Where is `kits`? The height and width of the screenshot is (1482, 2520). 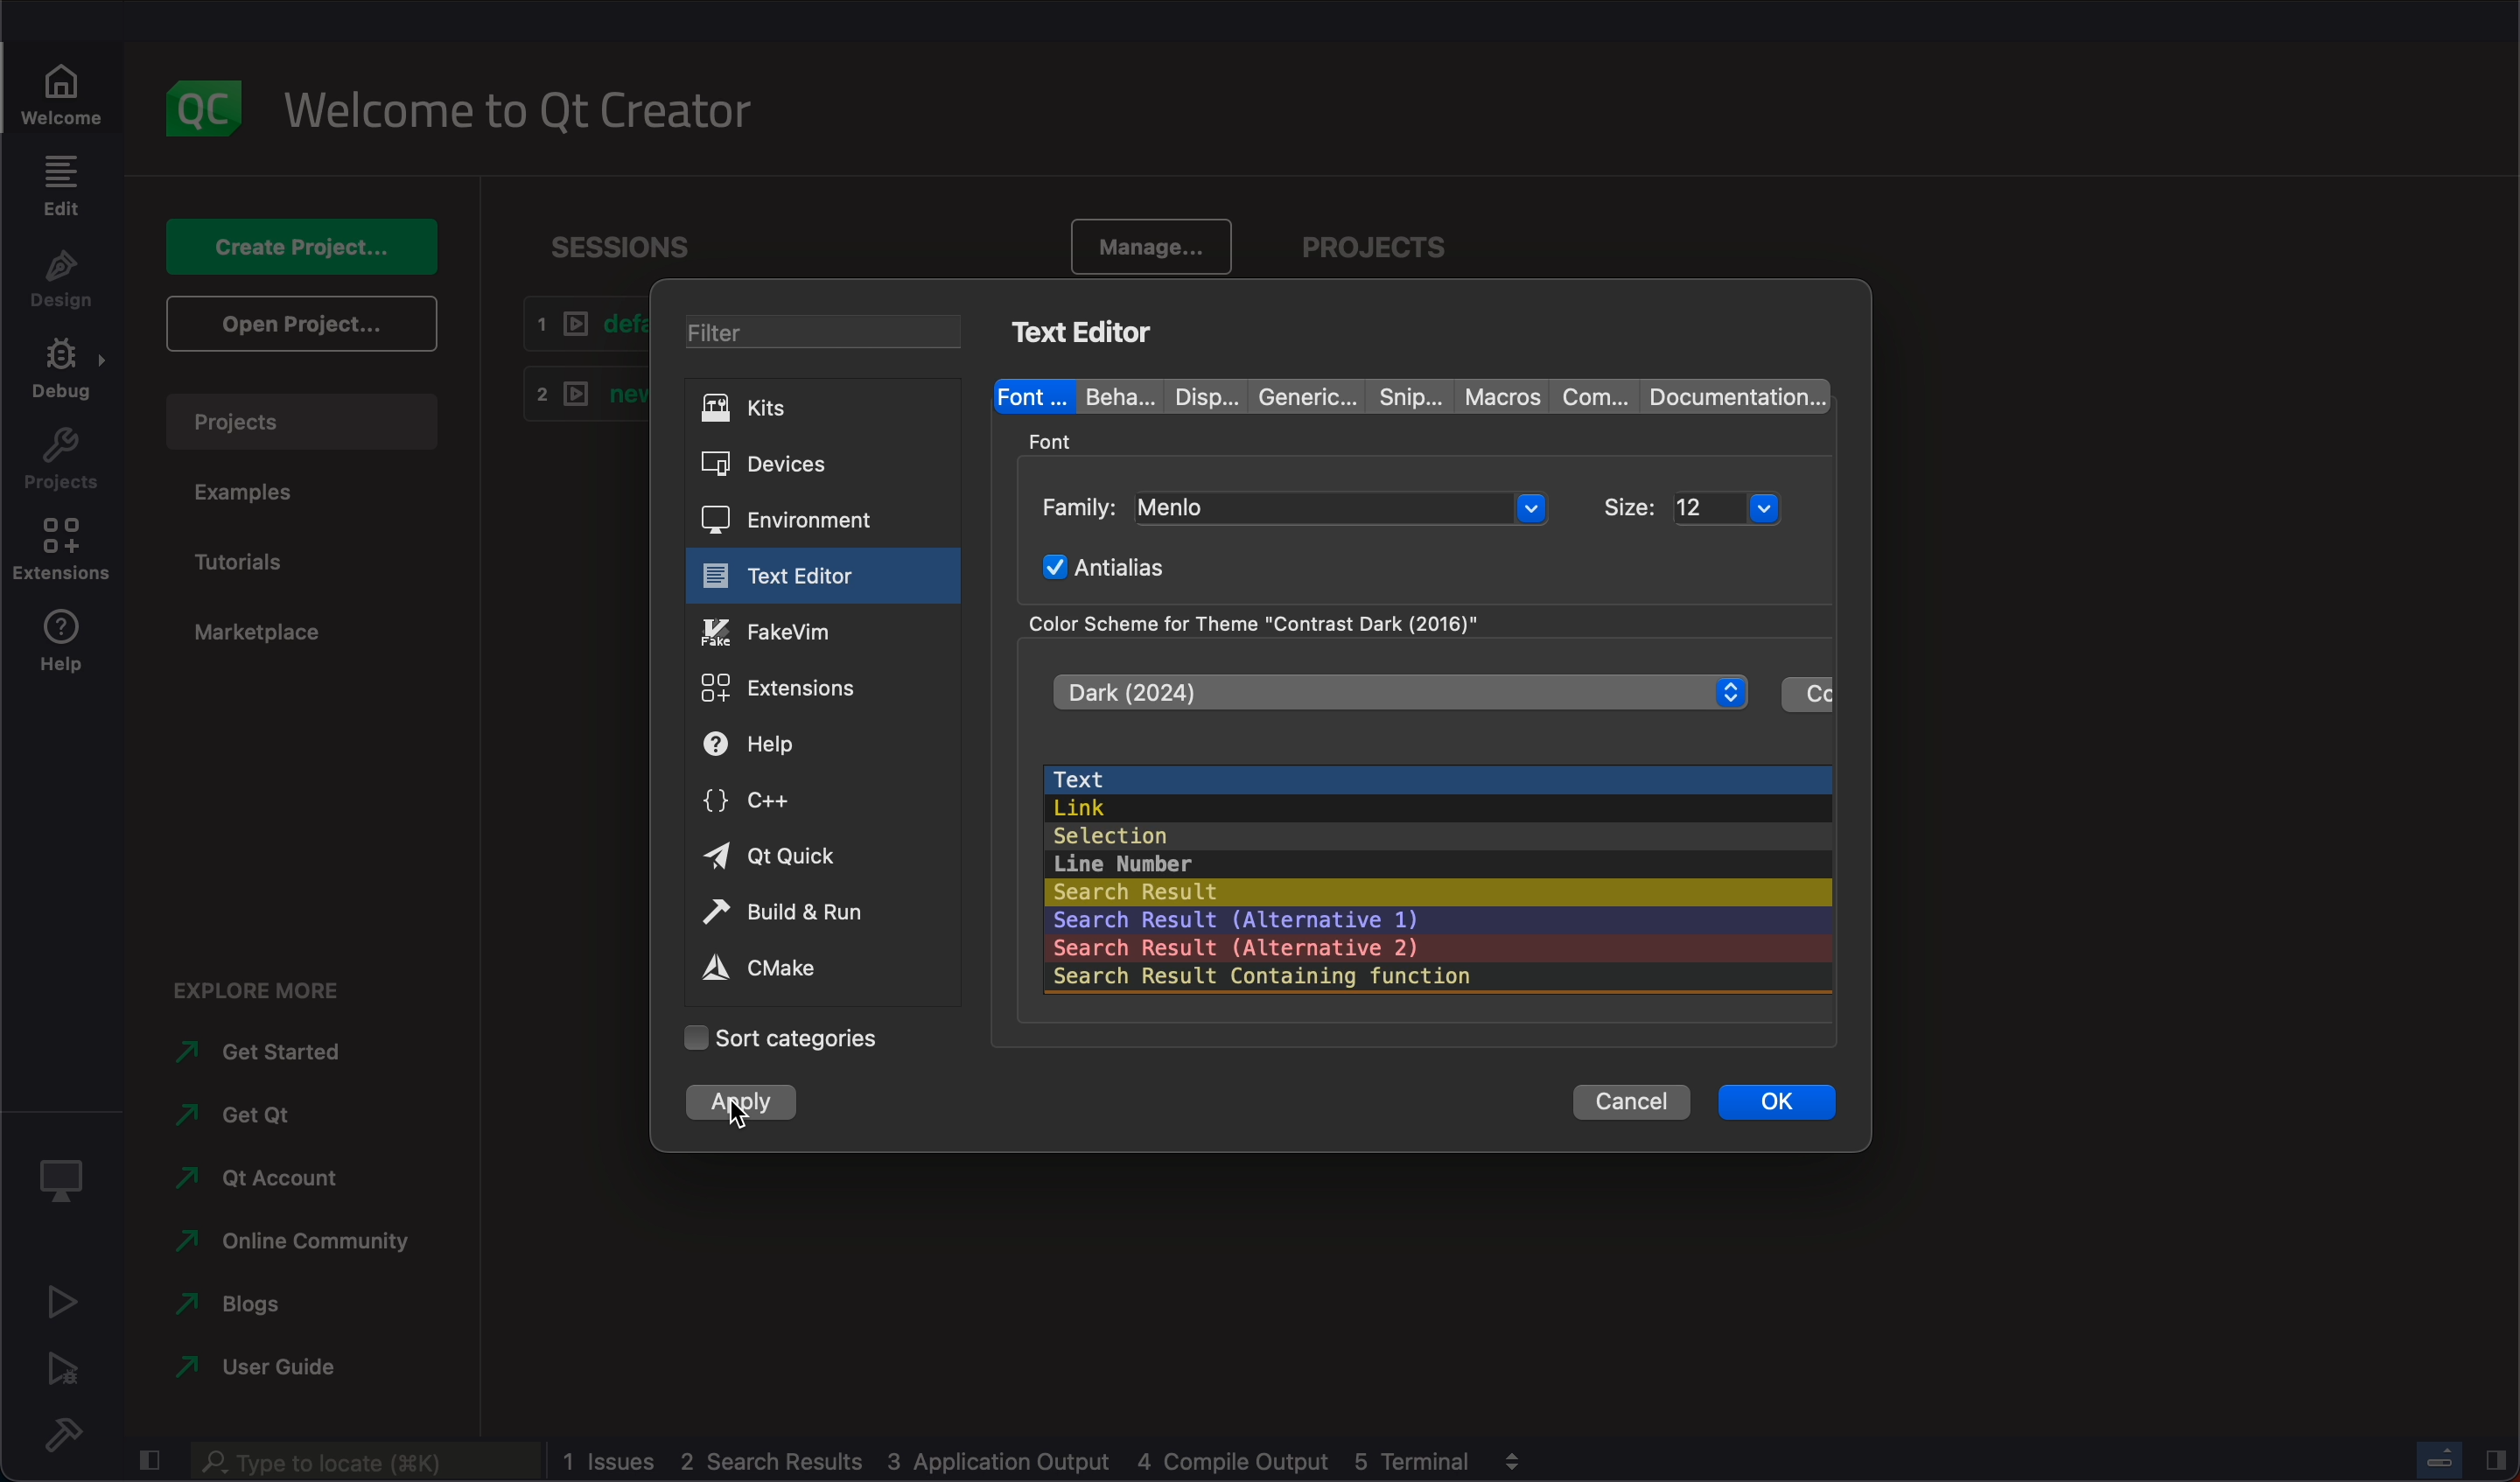 kits is located at coordinates (826, 411).